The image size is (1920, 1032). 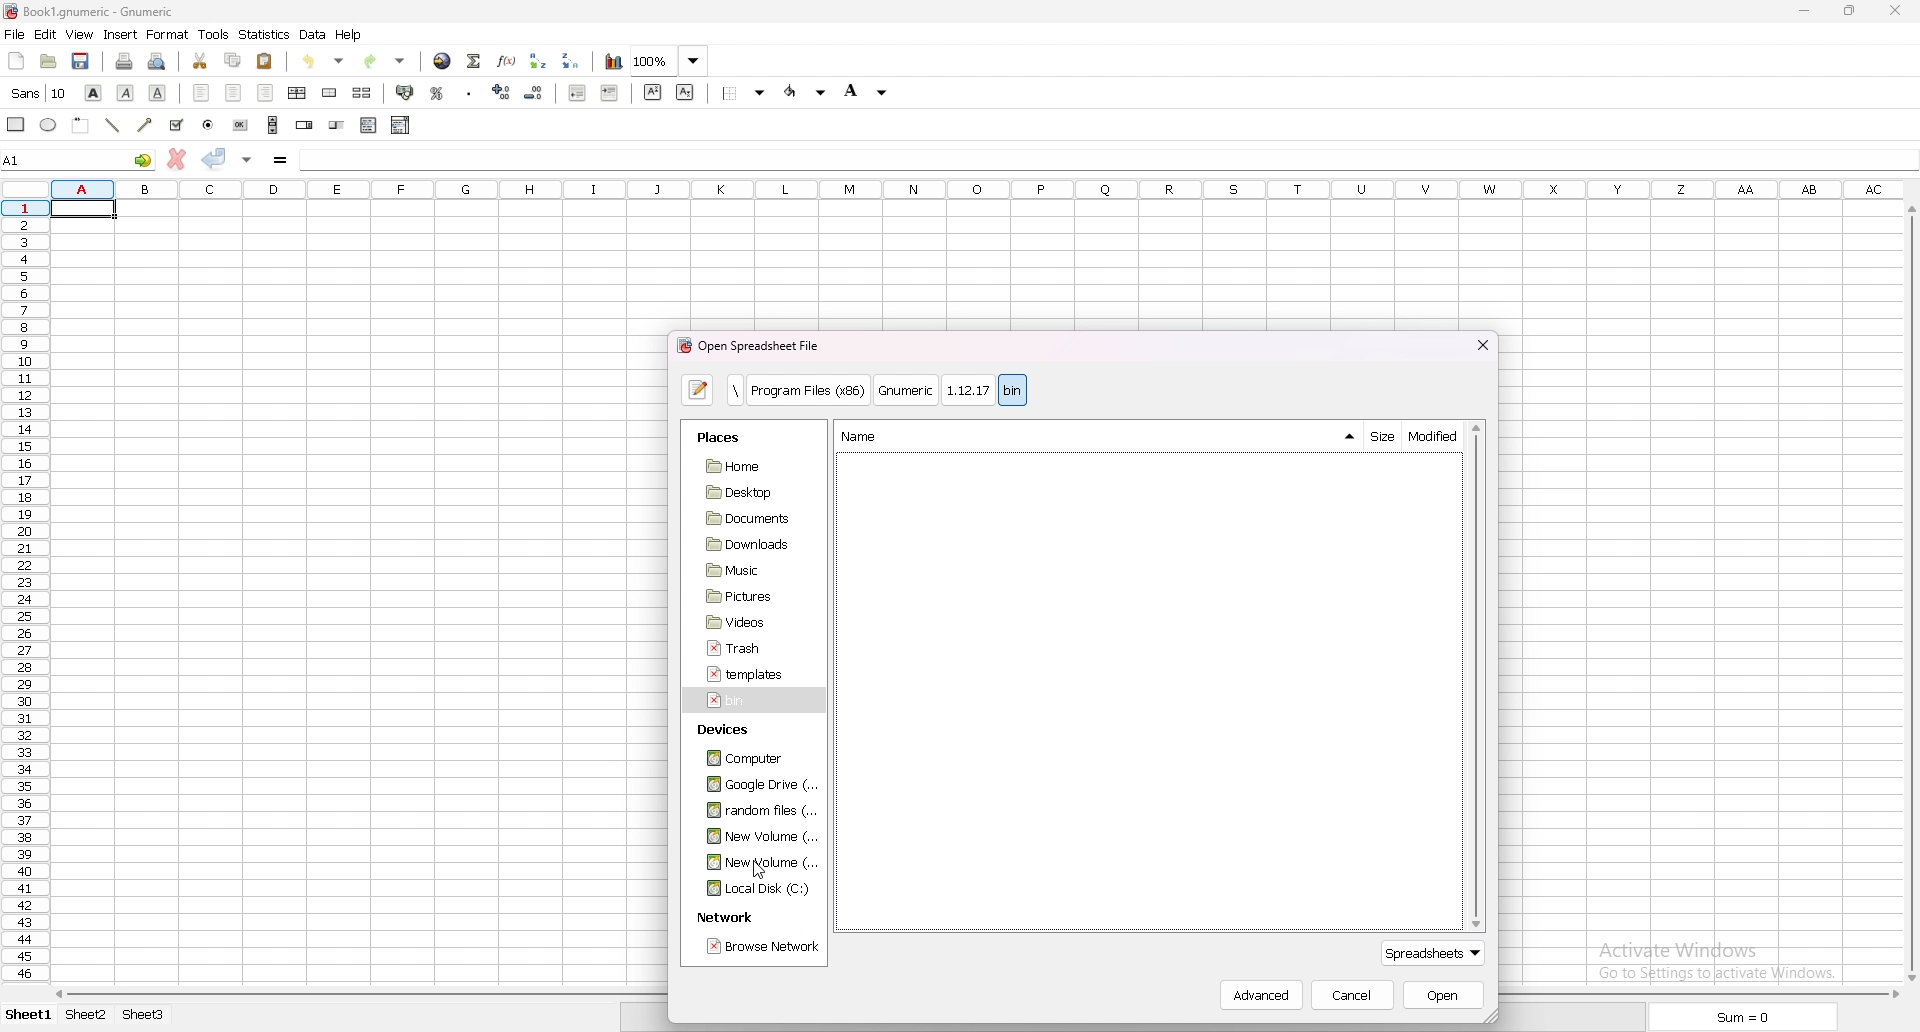 What do you see at coordinates (760, 874) in the screenshot?
I see `cursor` at bounding box center [760, 874].